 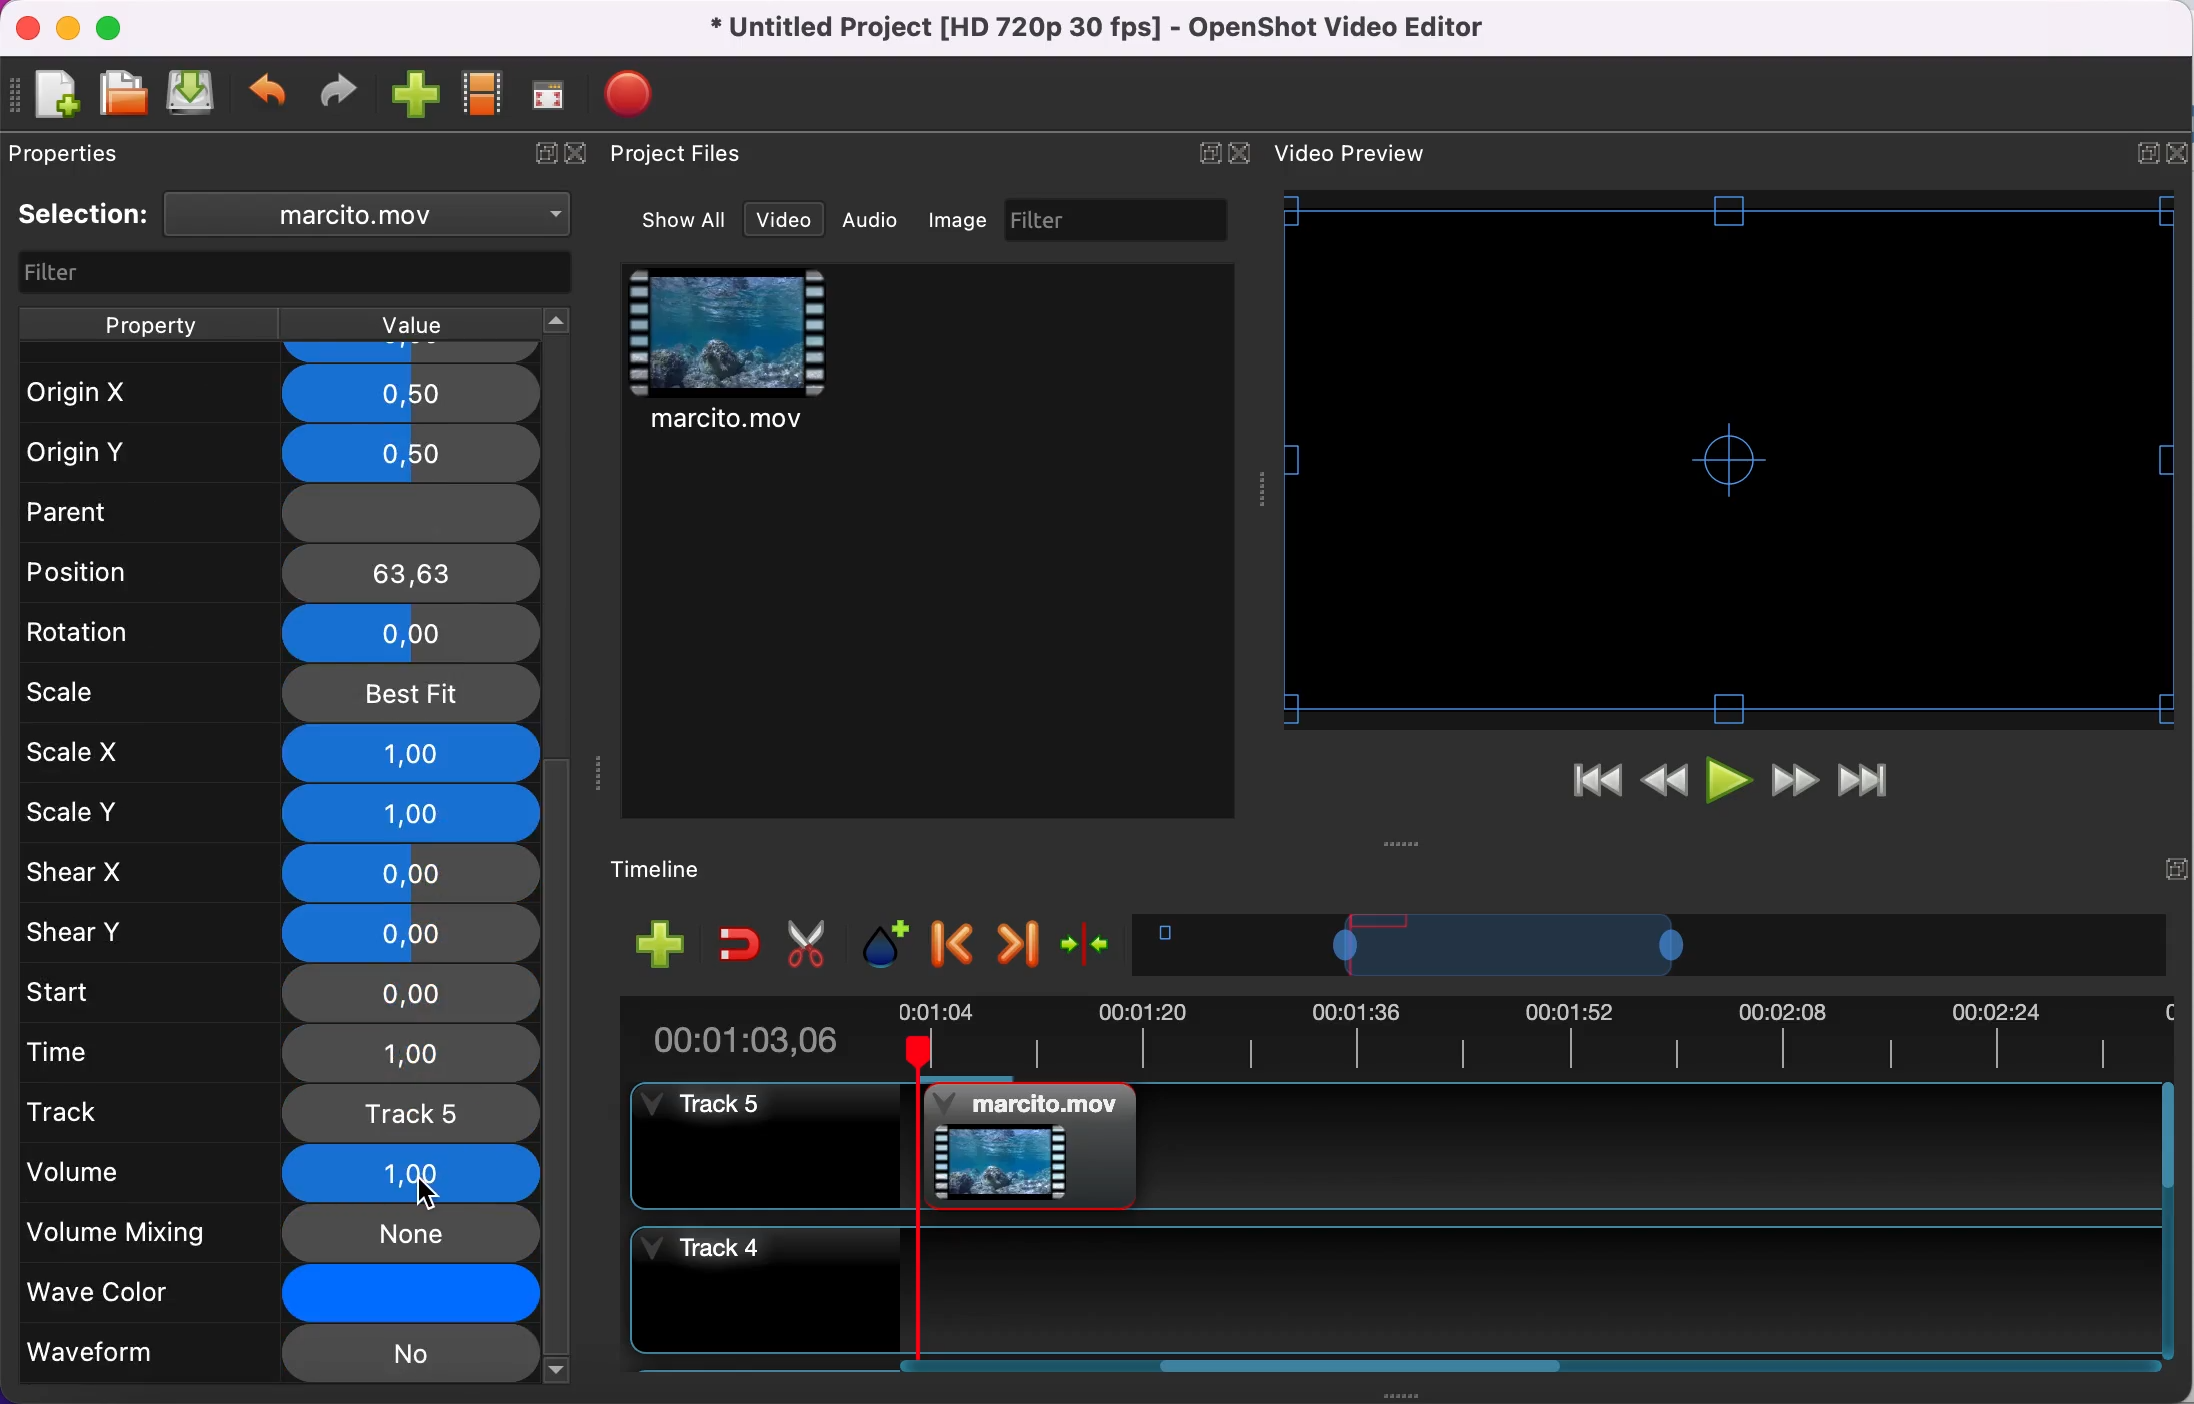 I want to click on rewind, so click(x=1666, y=787).